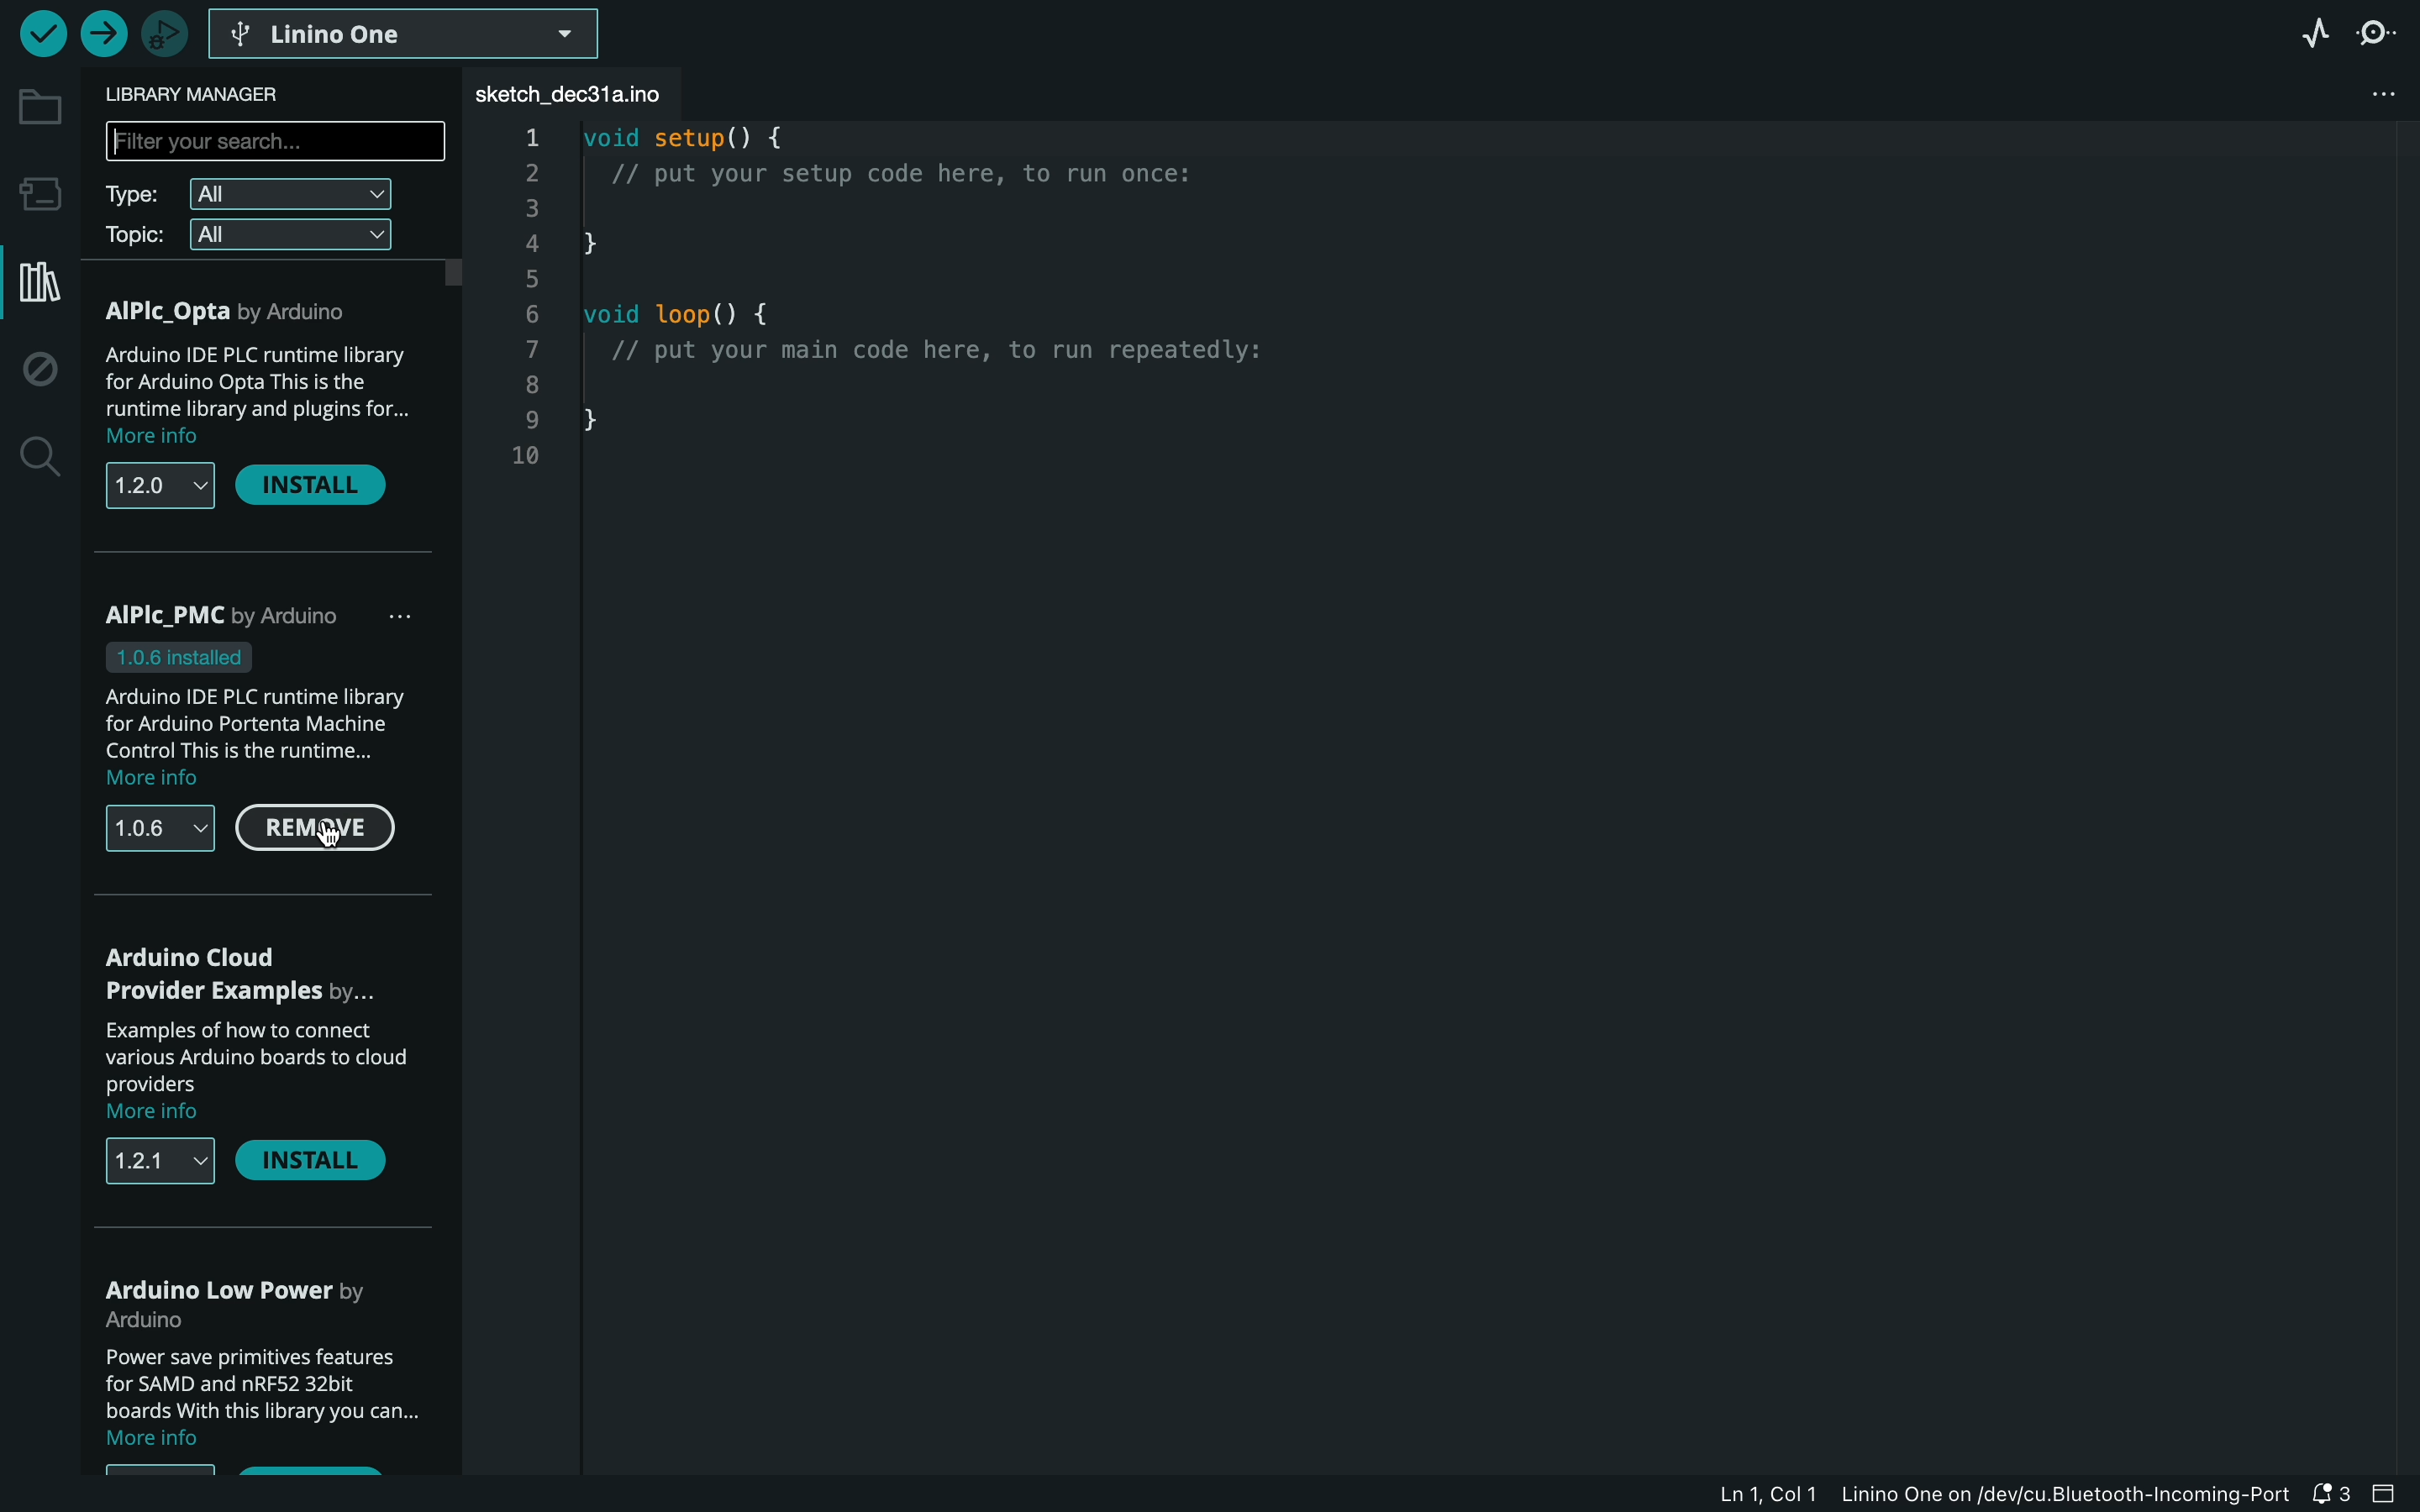  What do you see at coordinates (261, 394) in the screenshot?
I see `description` at bounding box center [261, 394].